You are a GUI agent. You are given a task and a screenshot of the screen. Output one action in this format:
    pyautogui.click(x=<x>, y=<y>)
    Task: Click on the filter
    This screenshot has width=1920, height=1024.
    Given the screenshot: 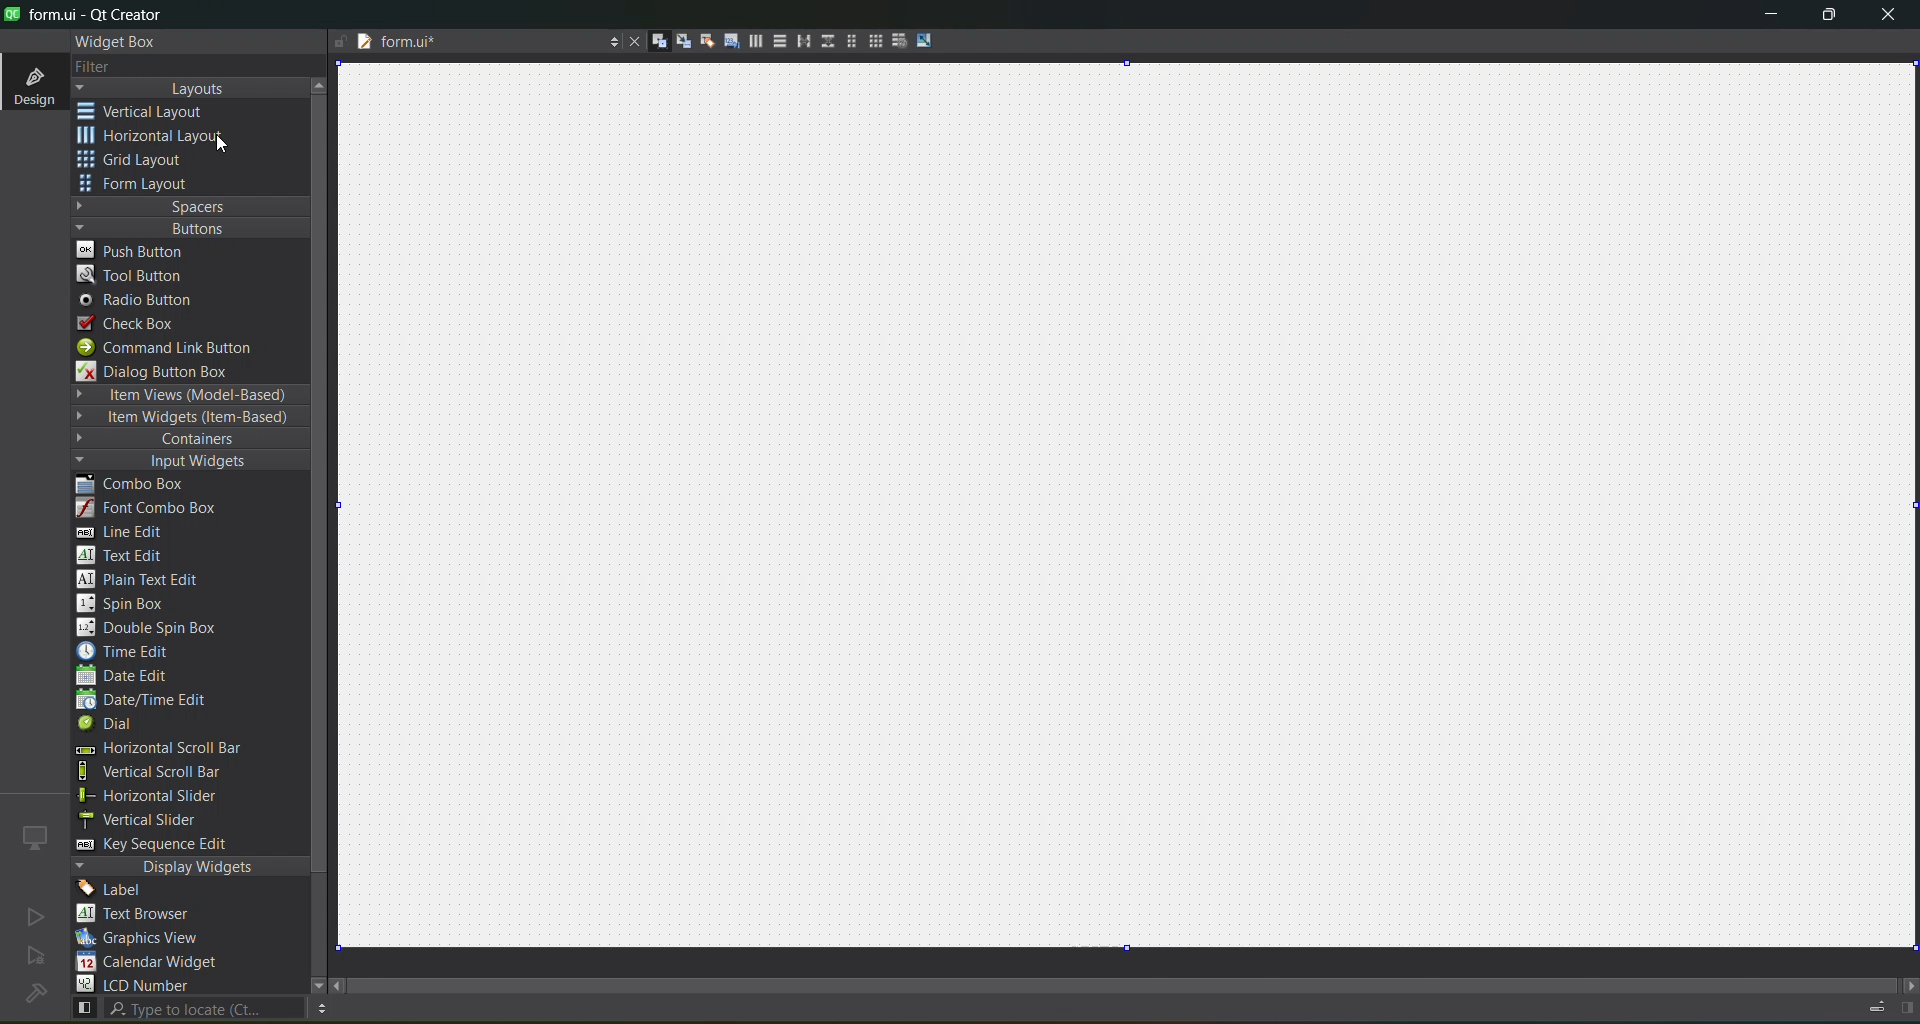 What is the action you would take?
    pyautogui.click(x=108, y=68)
    